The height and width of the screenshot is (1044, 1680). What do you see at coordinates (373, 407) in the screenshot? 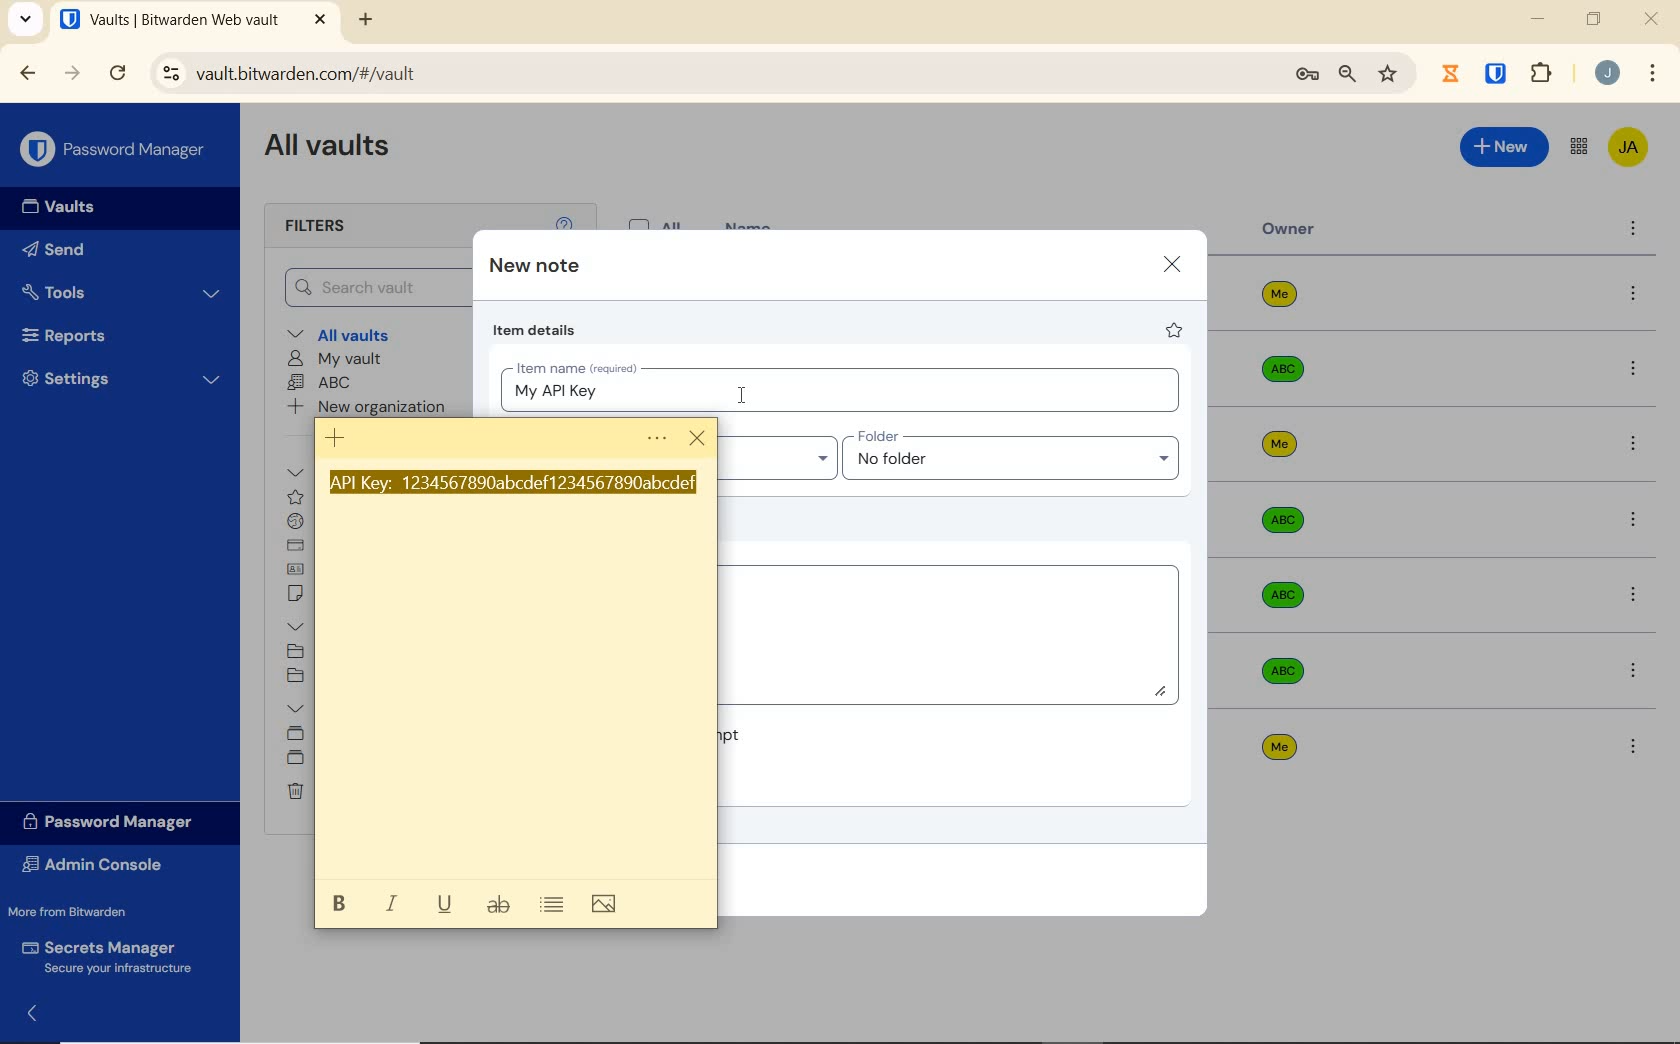
I see `New organization` at bounding box center [373, 407].